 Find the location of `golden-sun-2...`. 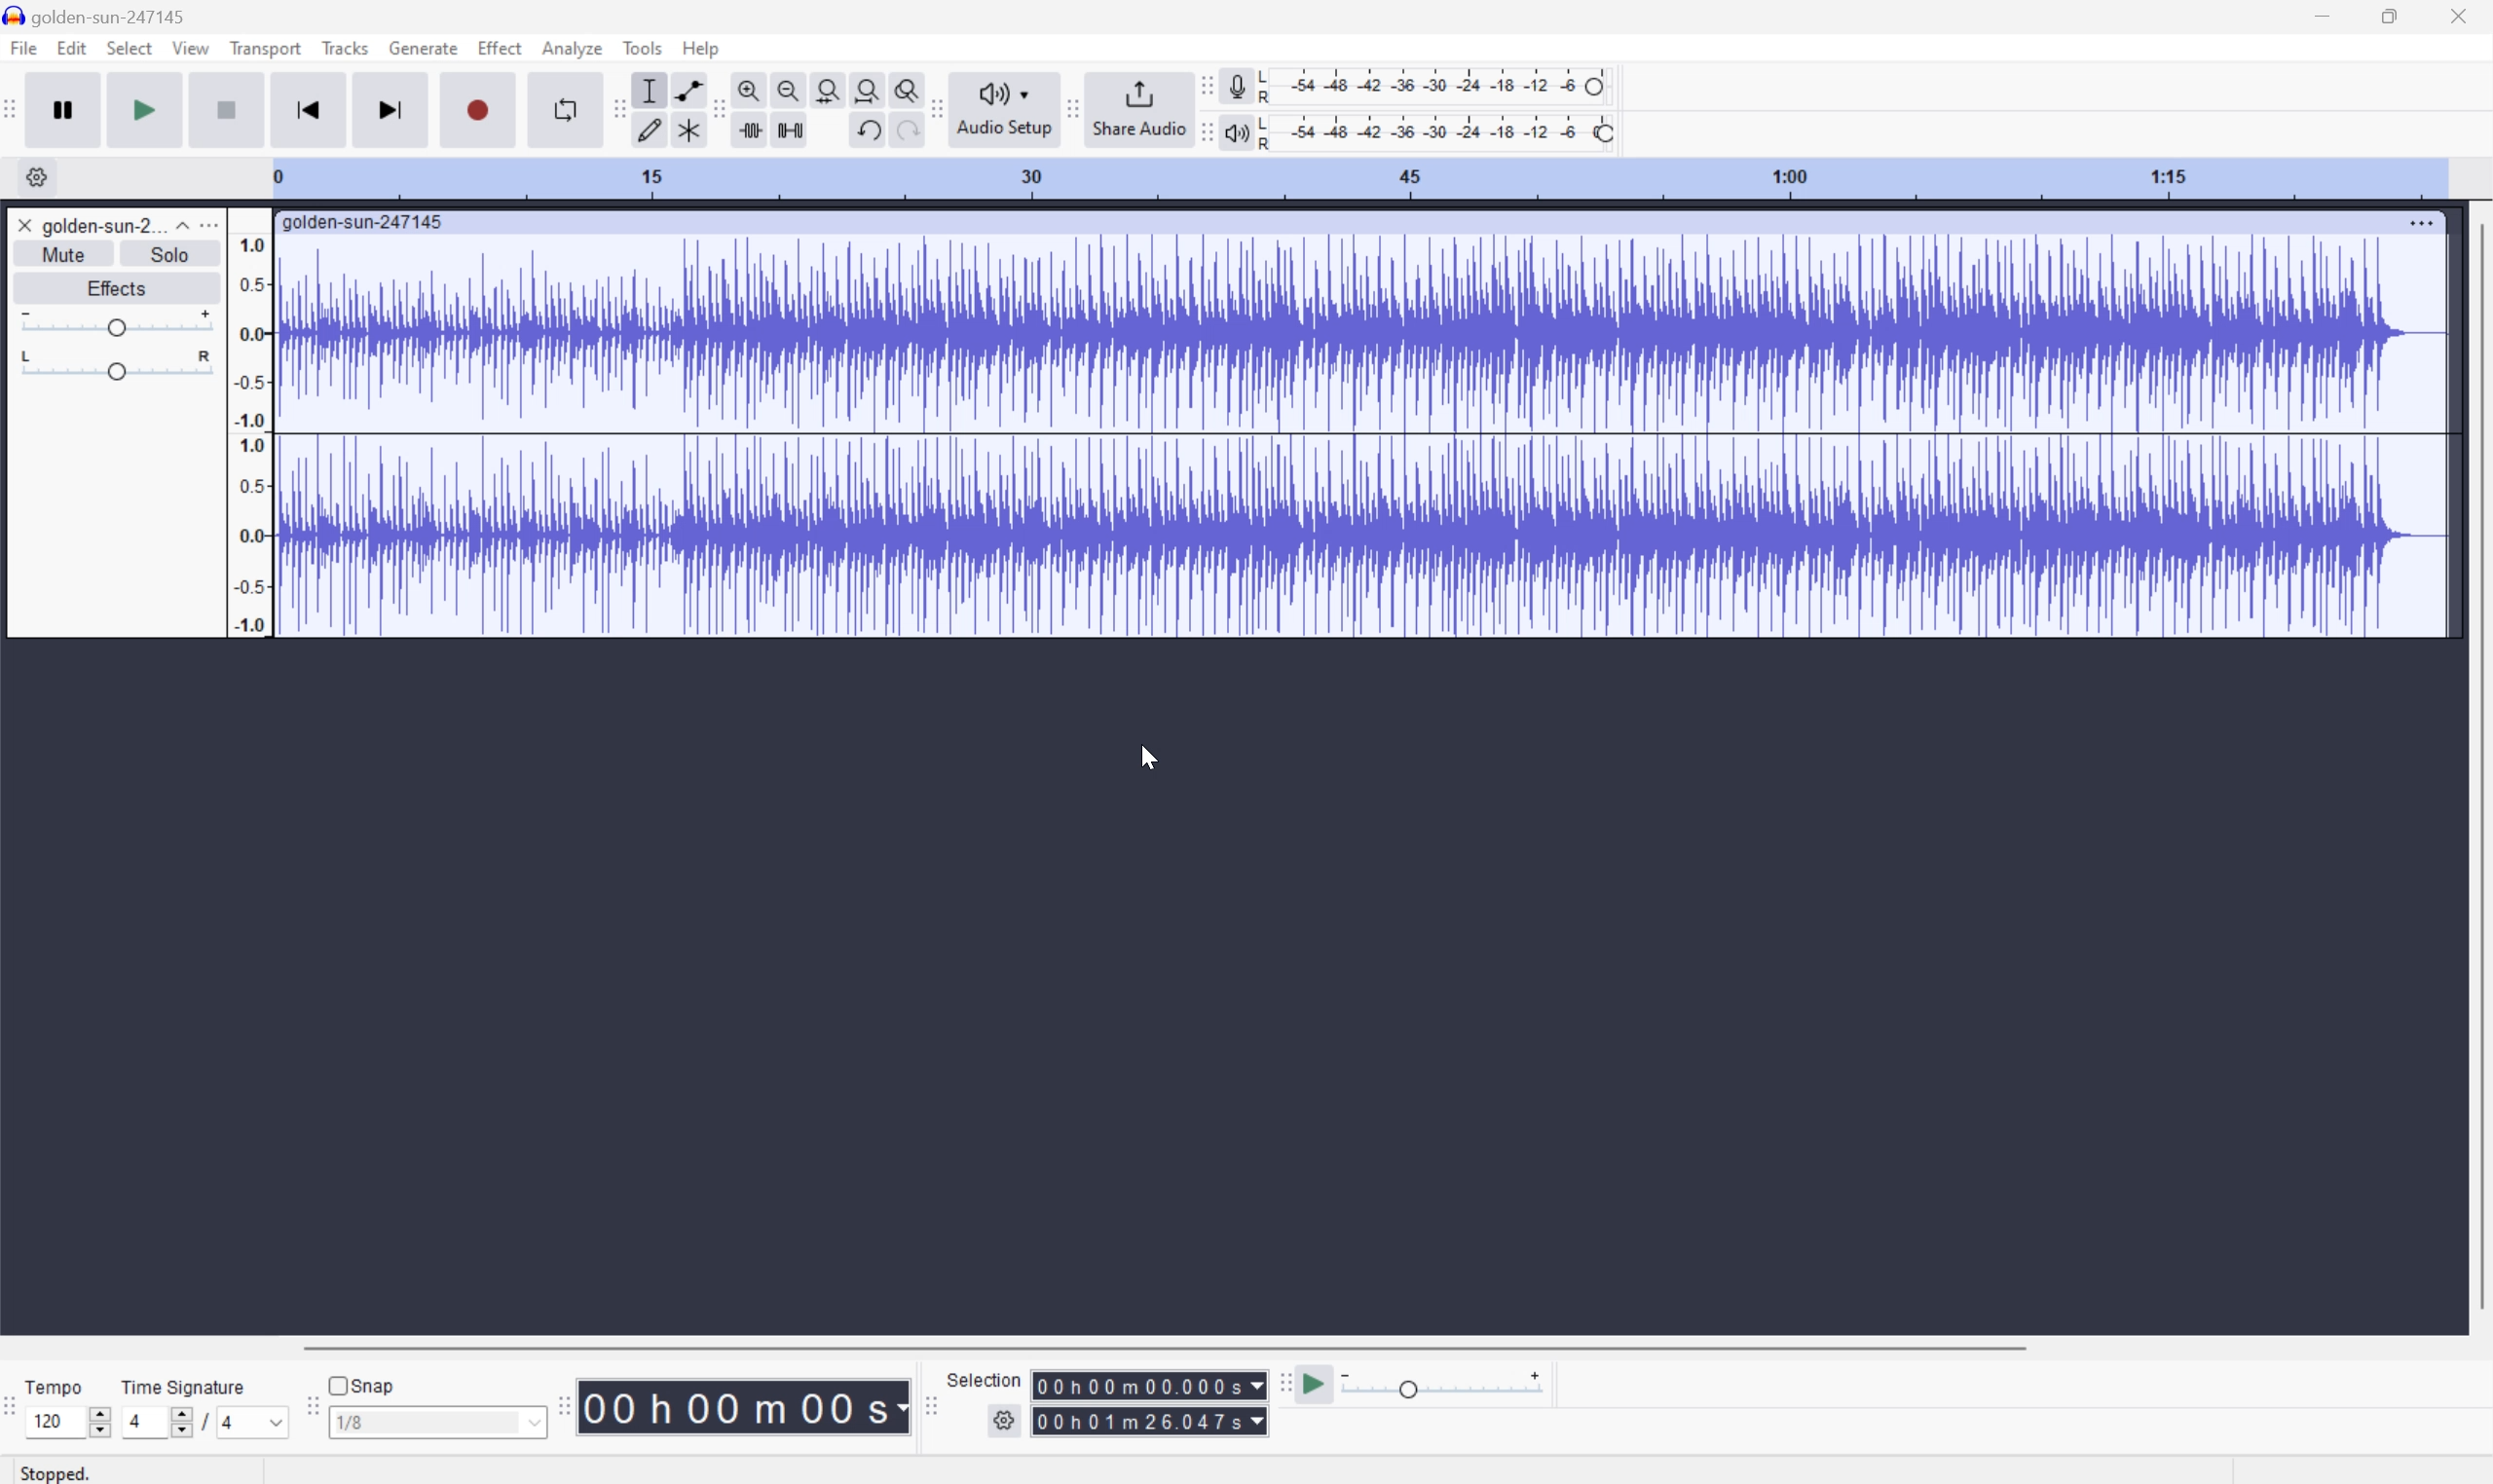

golden-sun-2... is located at coordinates (115, 224).